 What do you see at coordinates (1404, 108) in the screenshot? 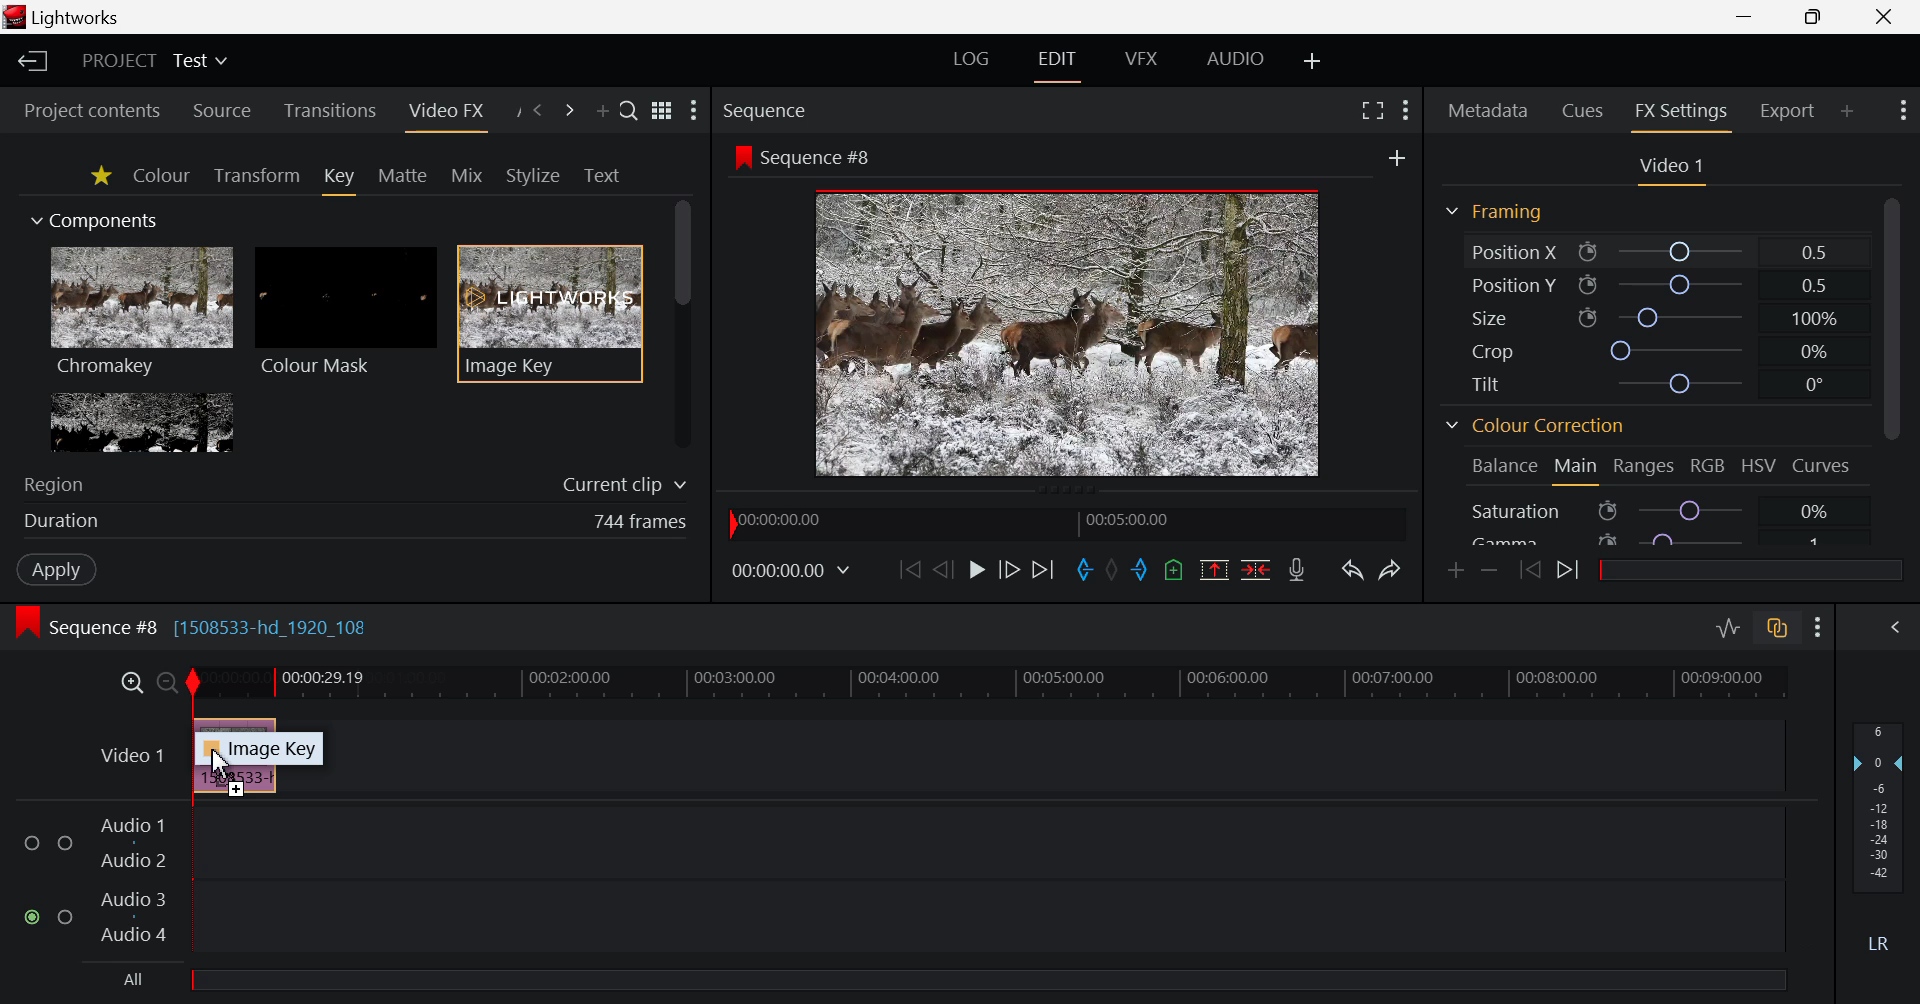
I see `Show Settings` at bounding box center [1404, 108].